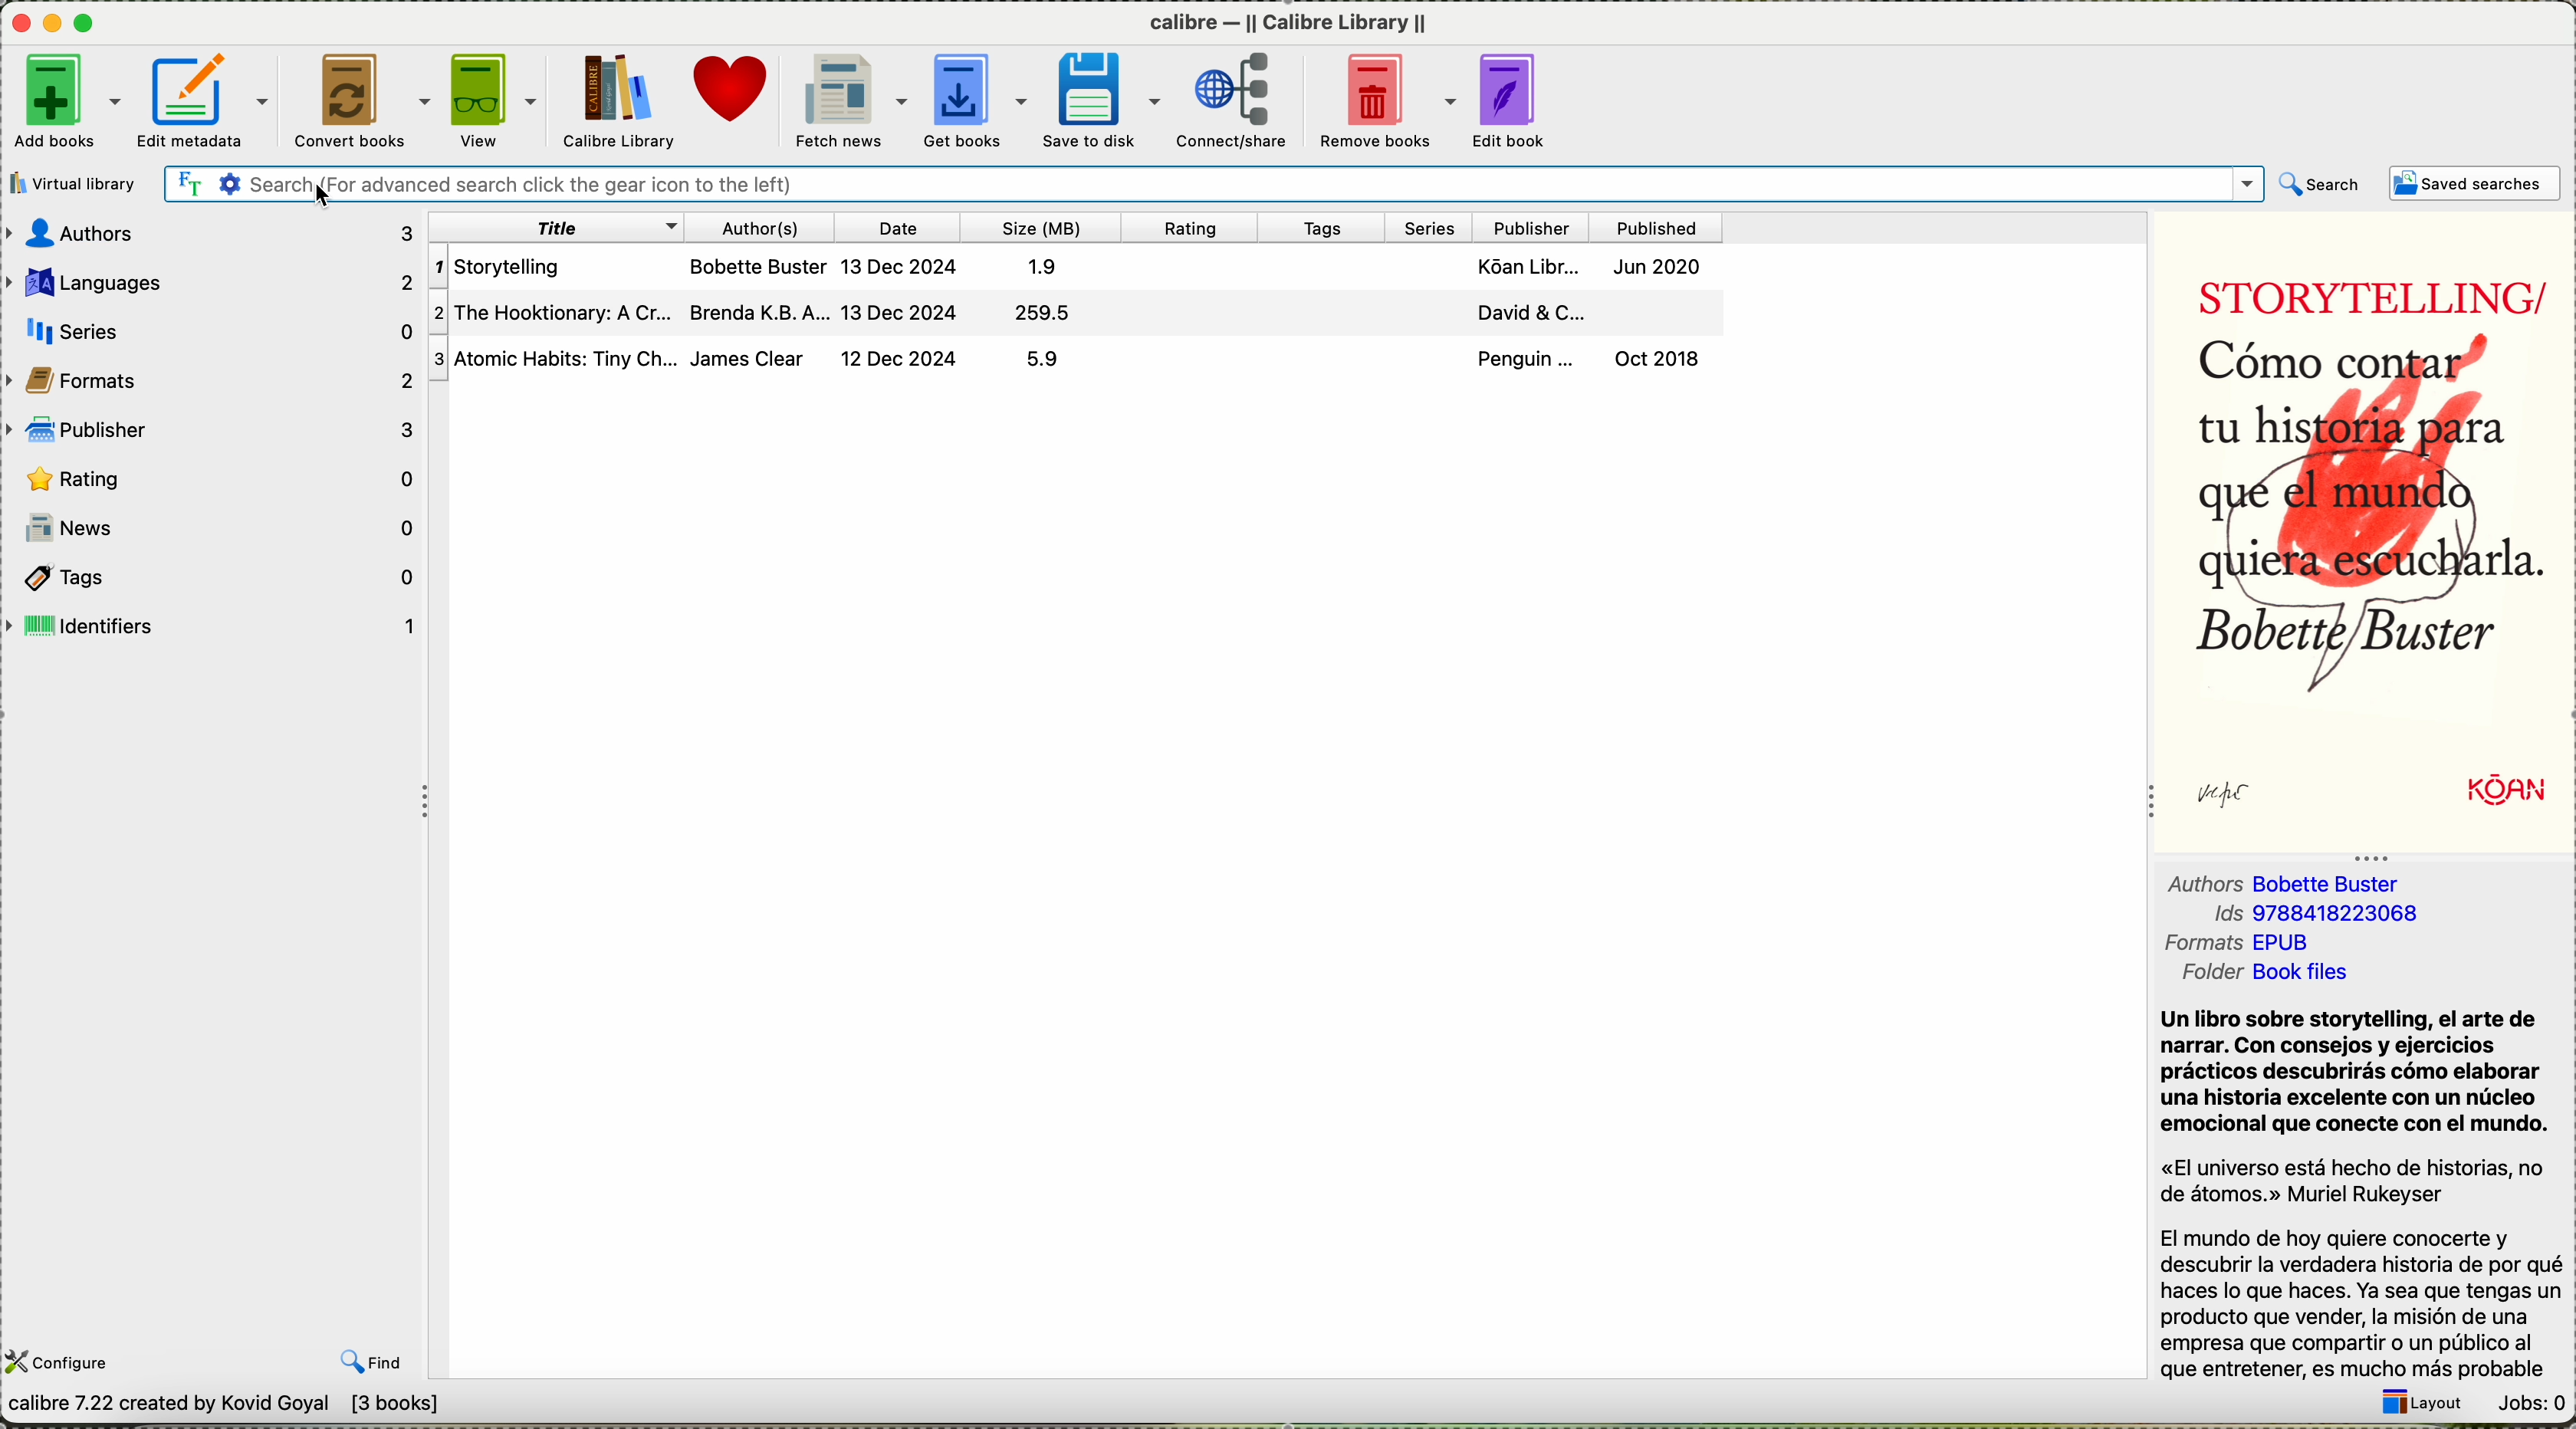 The height and width of the screenshot is (1429, 2576). Describe the element at coordinates (209, 231) in the screenshot. I see `authors` at that location.